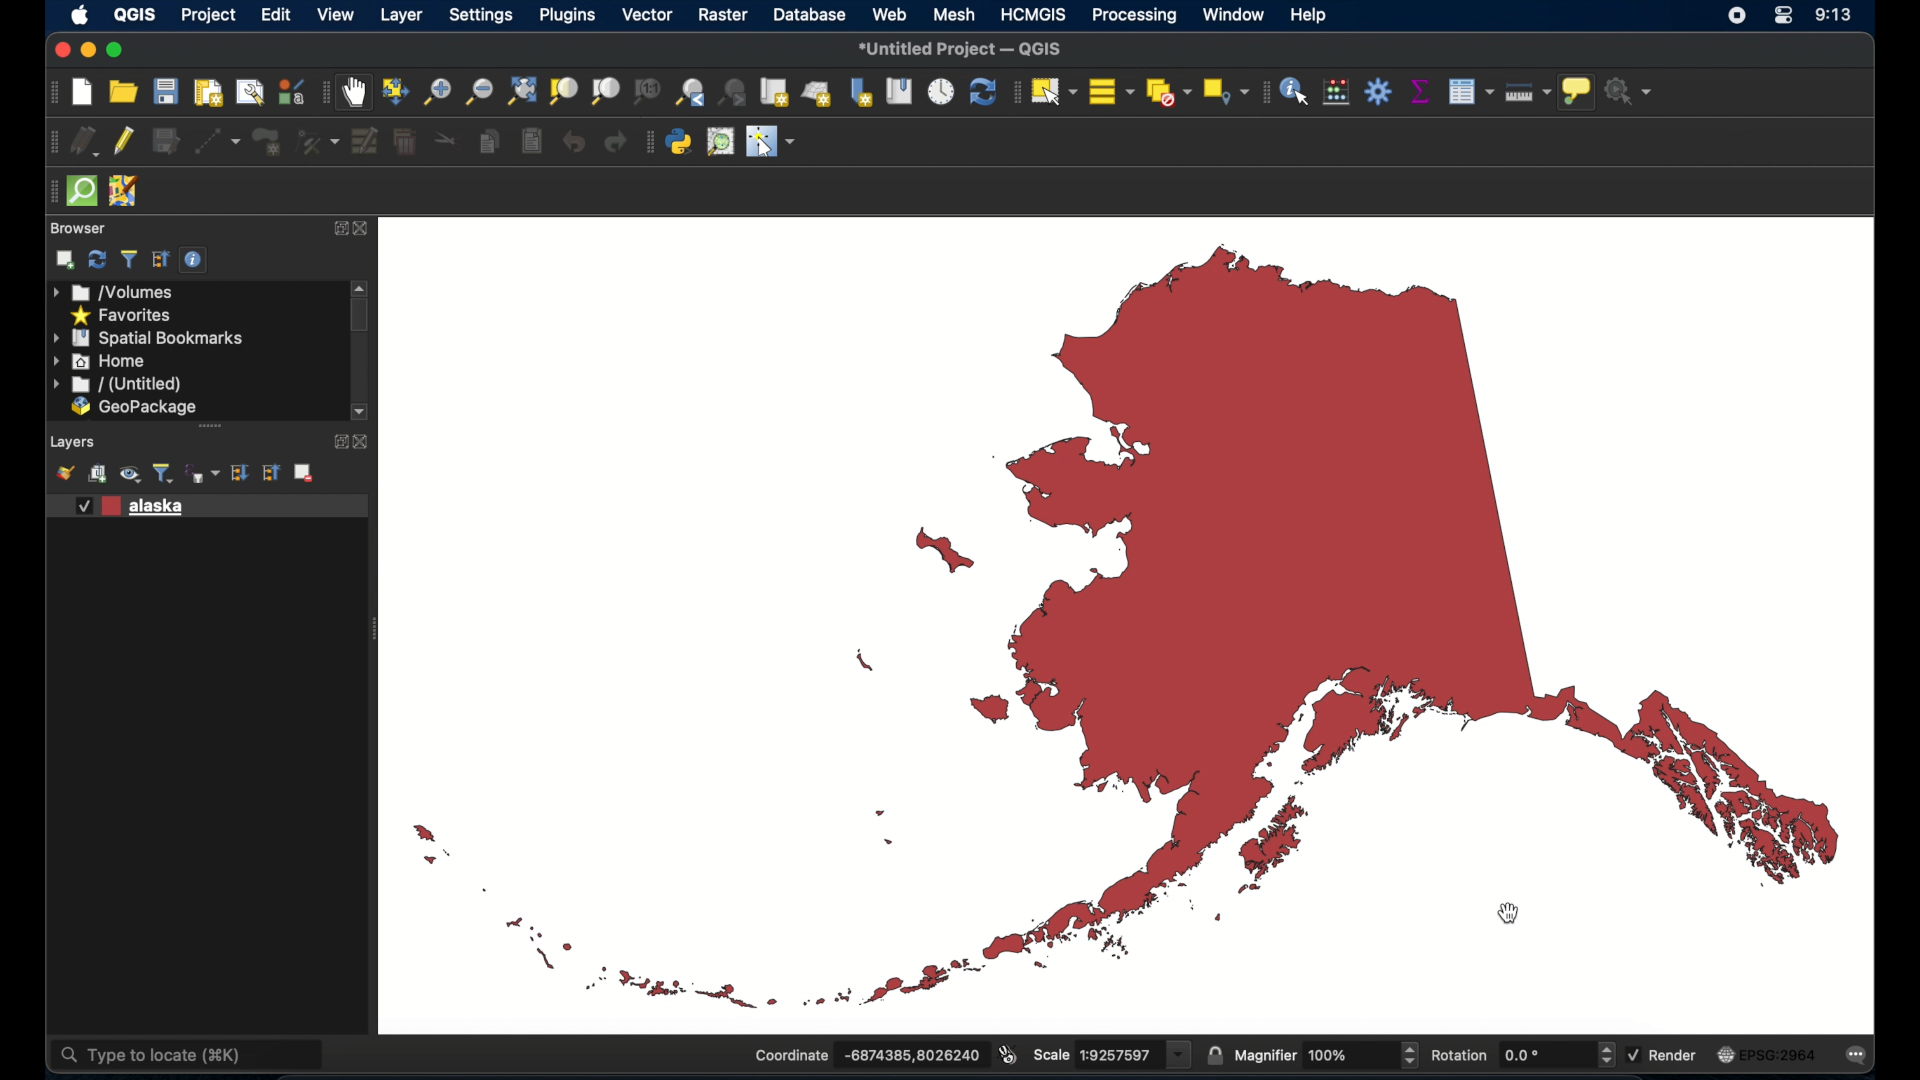  Describe the element at coordinates (166, 141) in the screenshot. I see `save edits` at that location.